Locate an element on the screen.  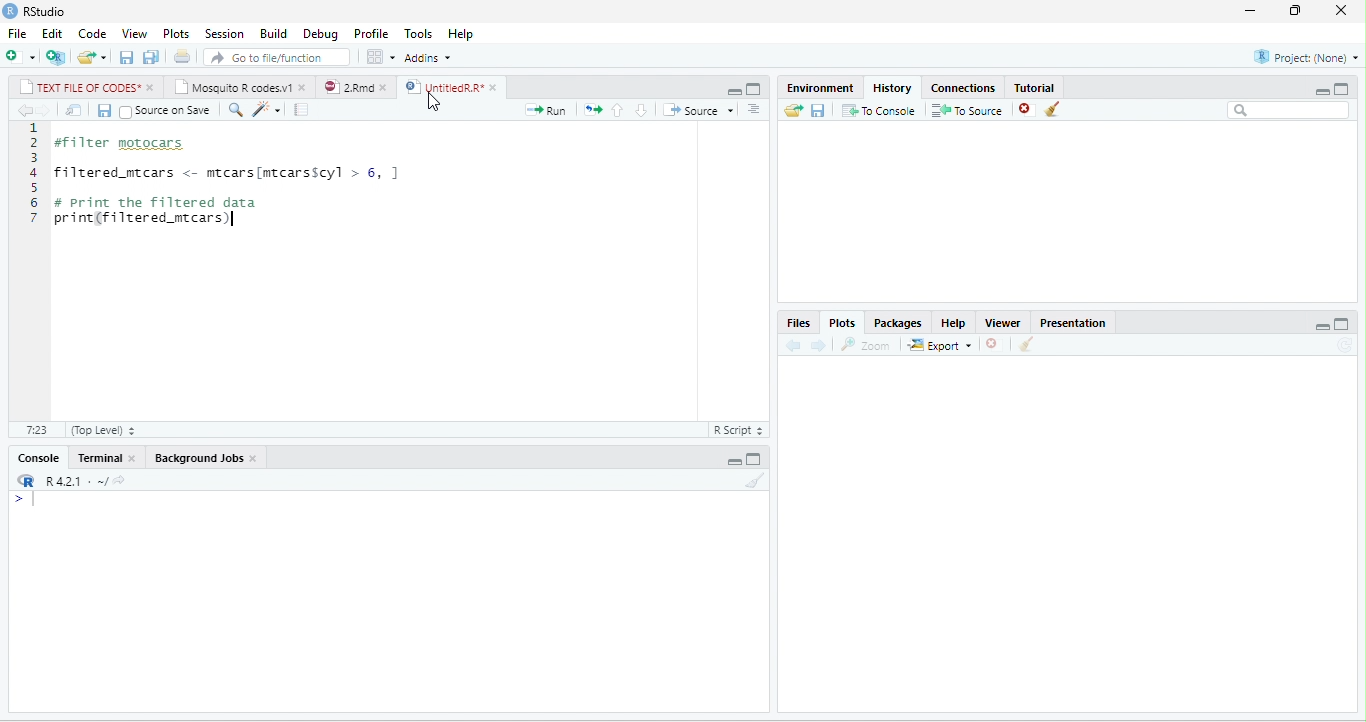
Source on Save is located at coordinates (166, 112).